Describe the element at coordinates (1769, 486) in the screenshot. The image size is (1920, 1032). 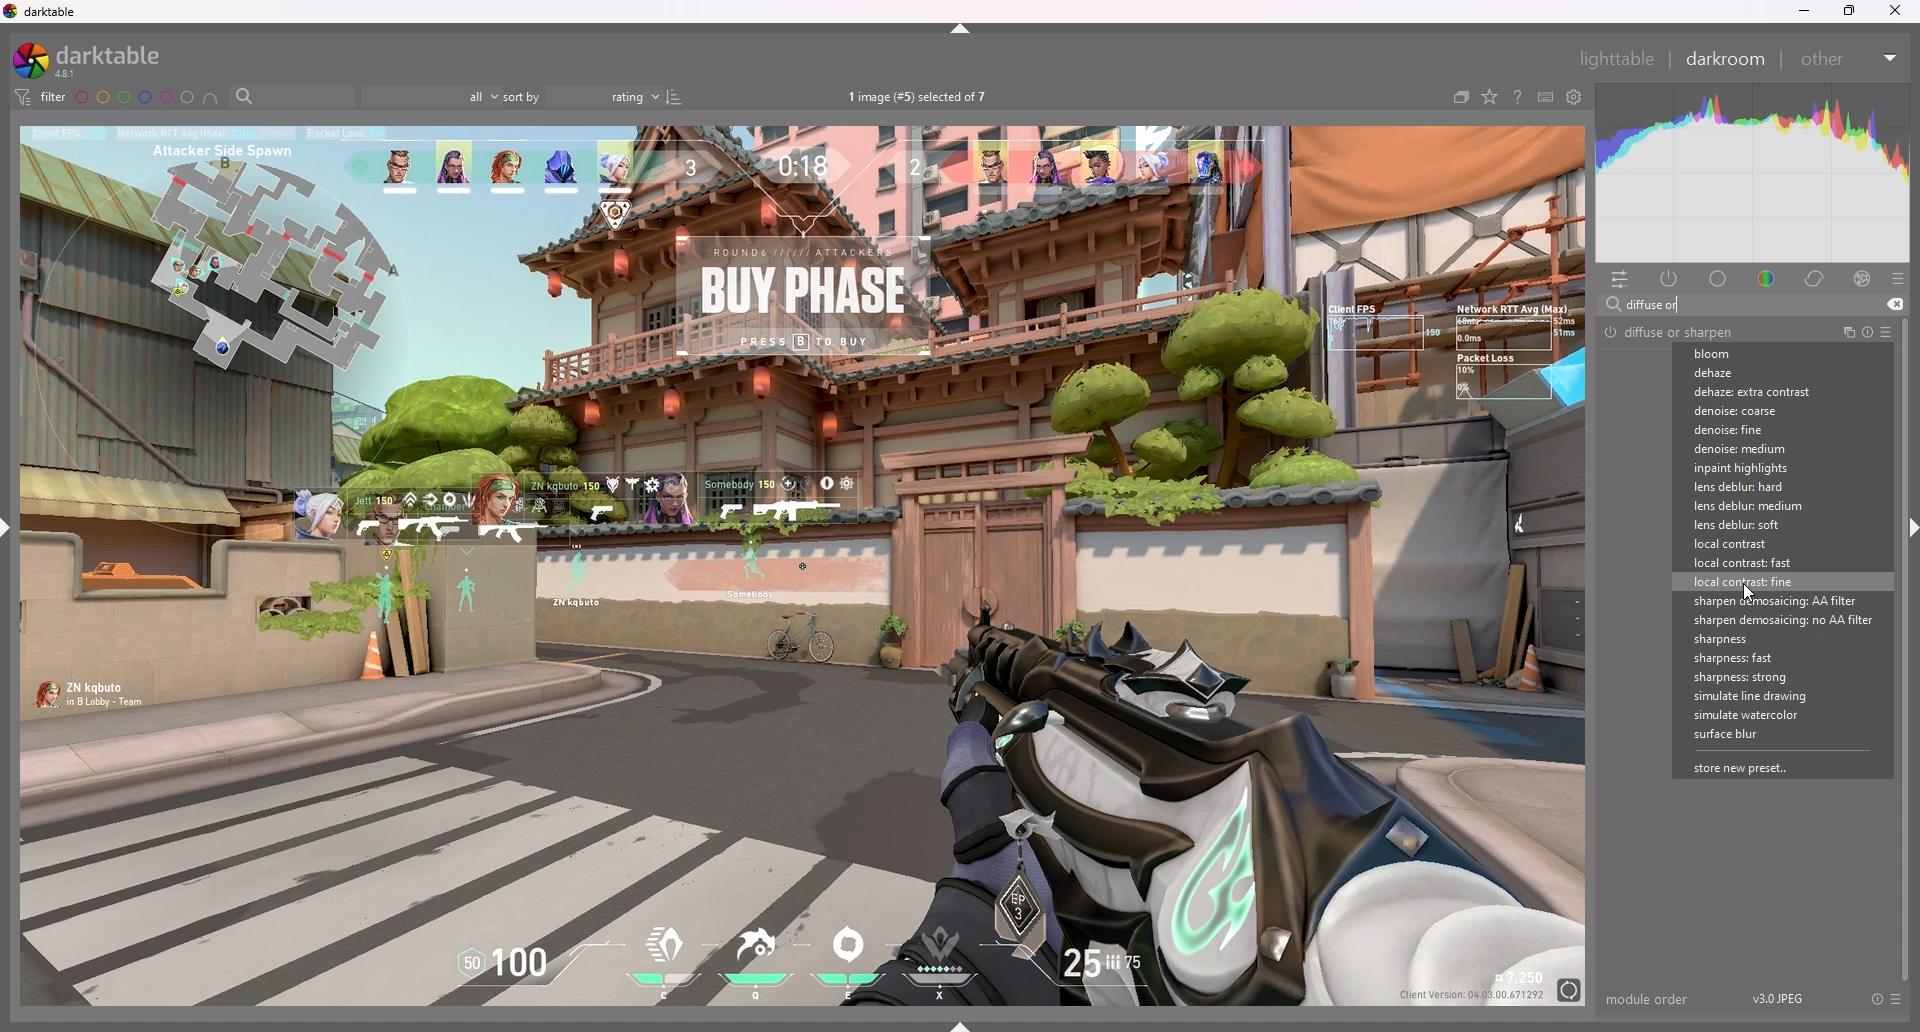
I see `lens deblur hard` at that location.